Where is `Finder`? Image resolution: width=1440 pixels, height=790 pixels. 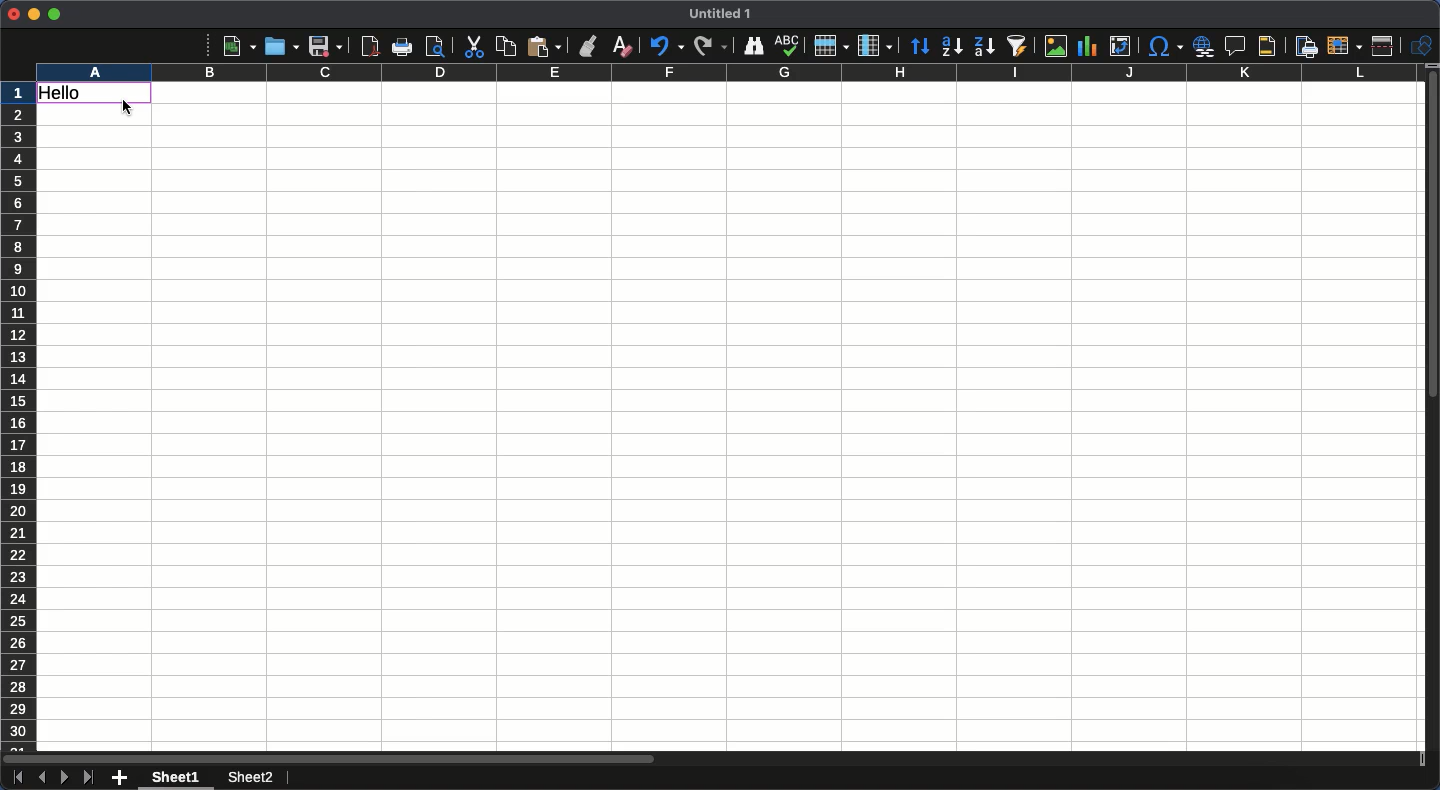 Finder is located at coordinates (751, 46).